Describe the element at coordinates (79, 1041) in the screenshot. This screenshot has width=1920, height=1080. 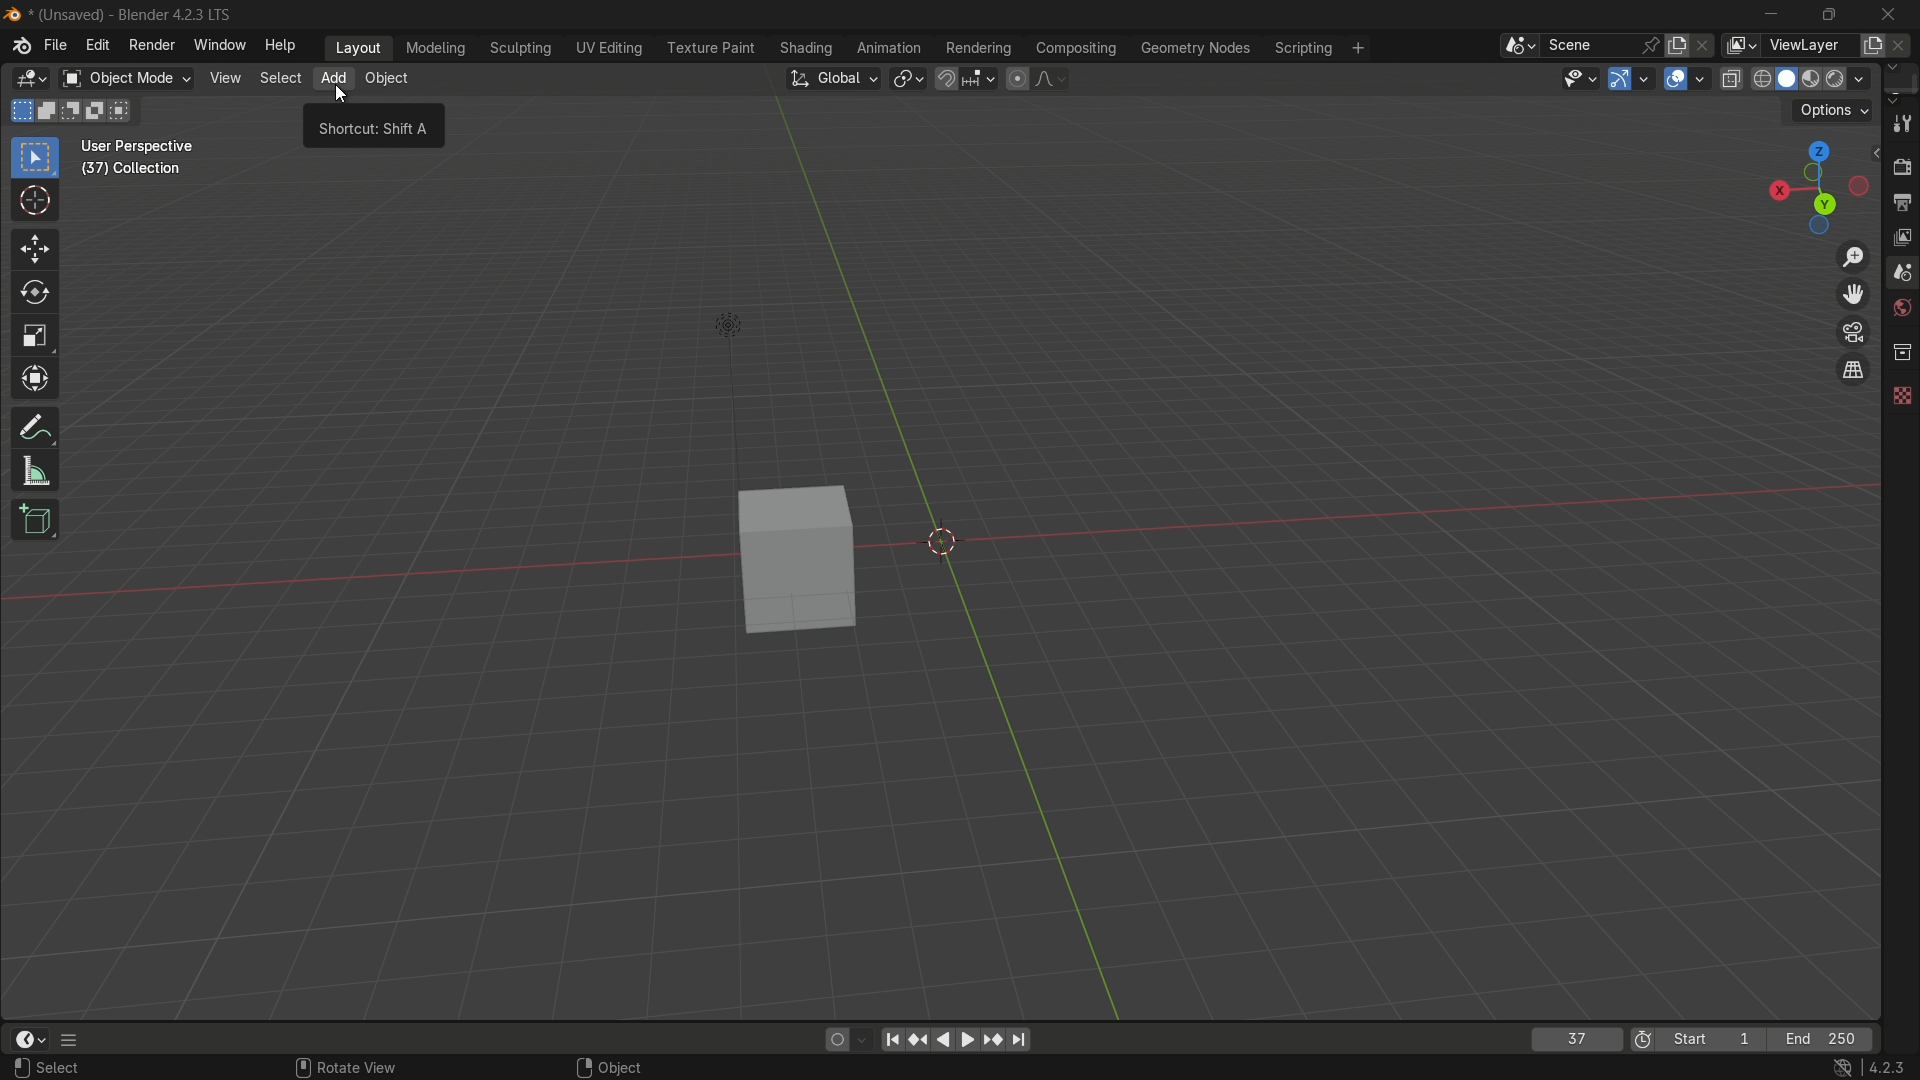
I see `more options` at that location.